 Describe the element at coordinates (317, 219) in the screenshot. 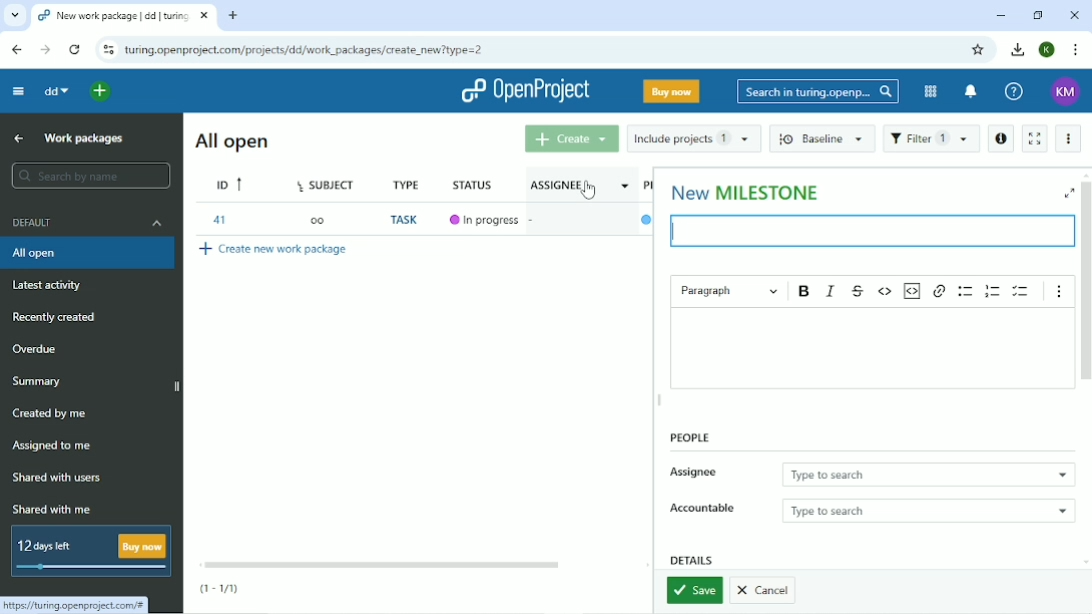

I see `oo` at that location.